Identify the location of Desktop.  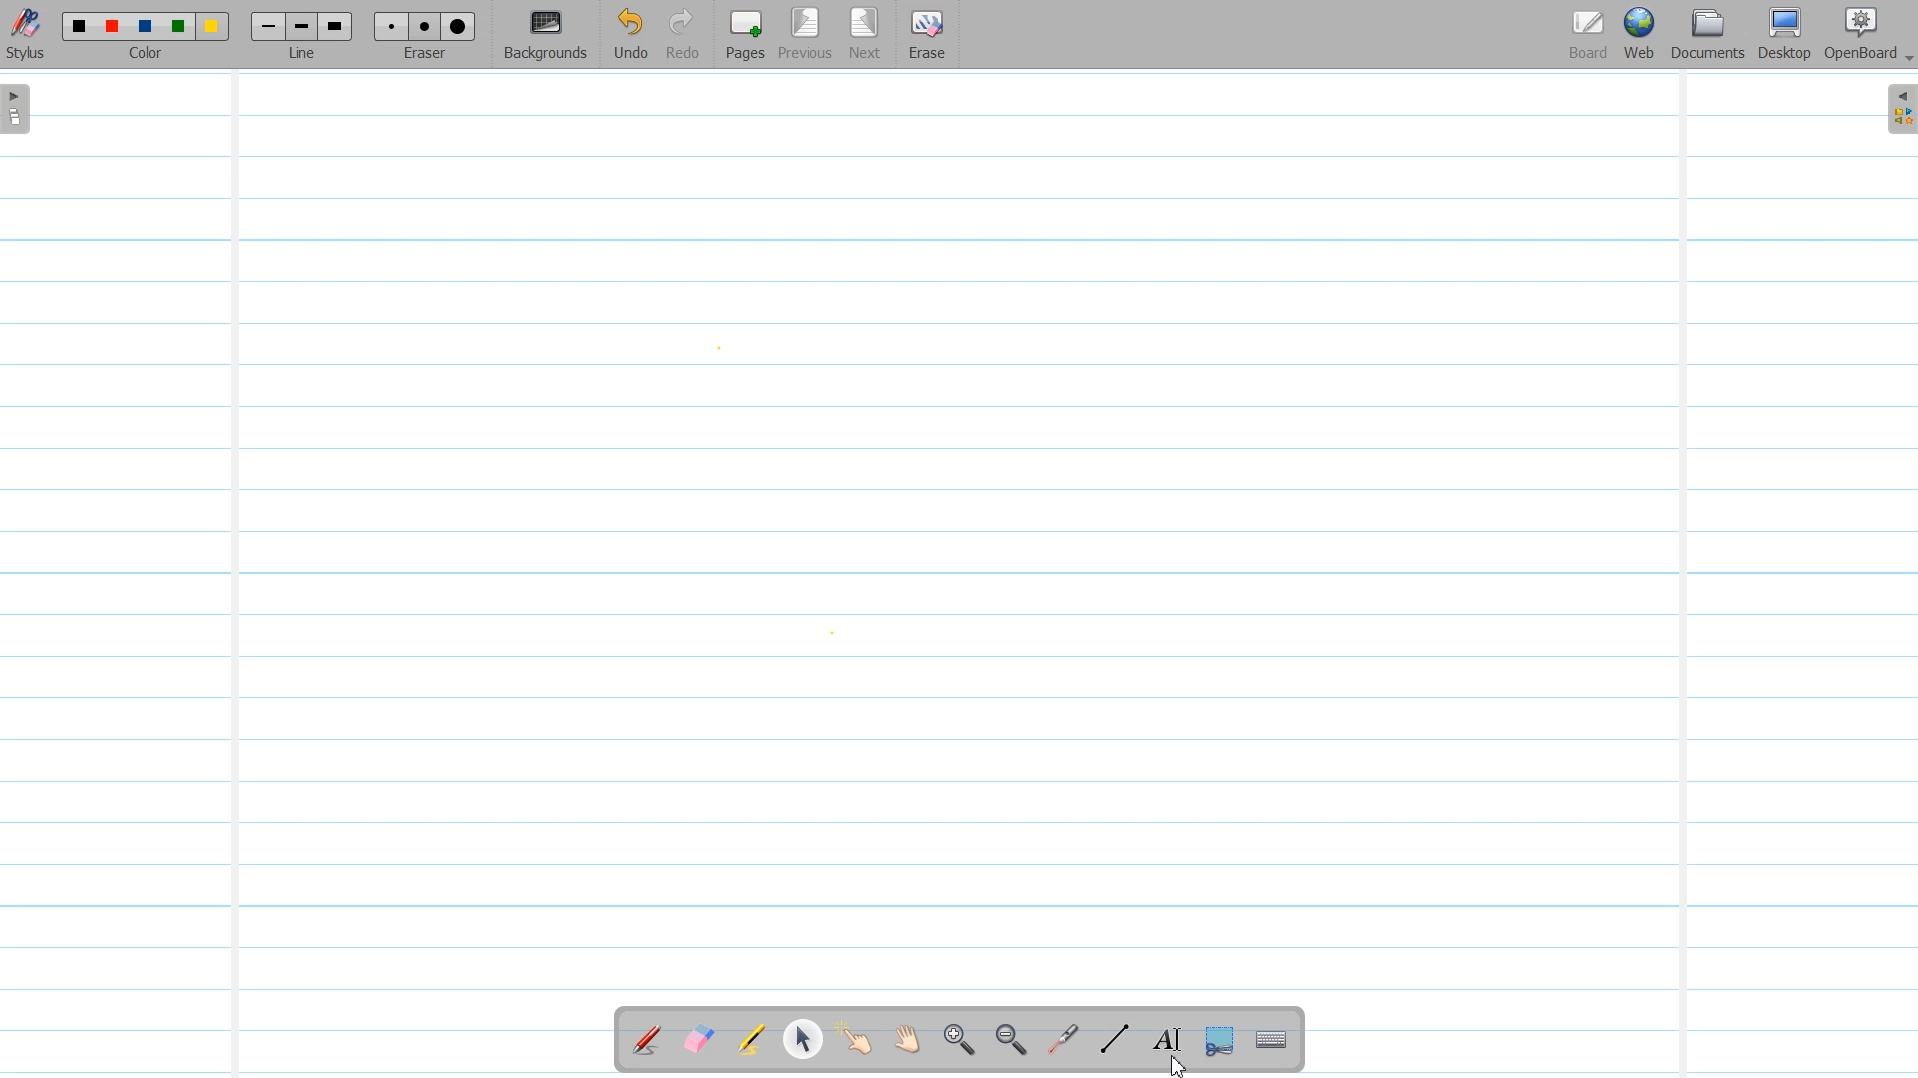
(1784, 35).